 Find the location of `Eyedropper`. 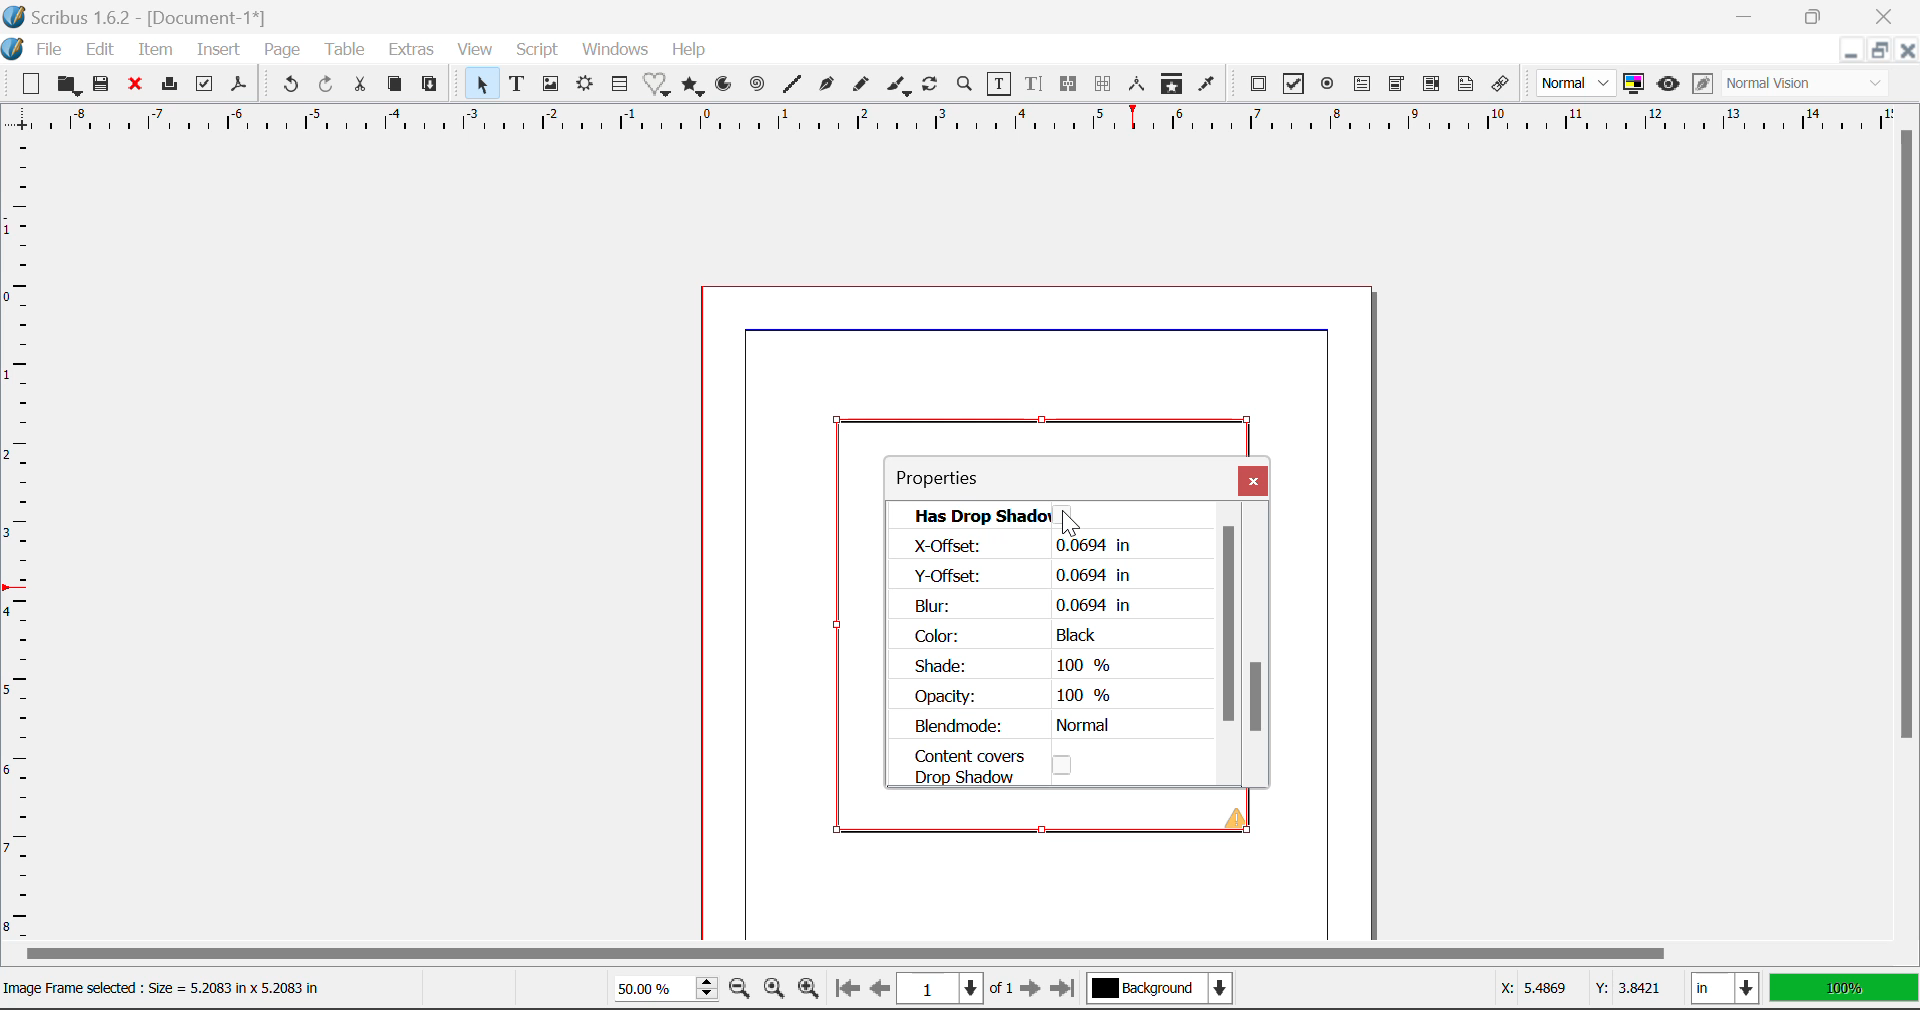

Eyedropper is located at coordinates (1206, 86).